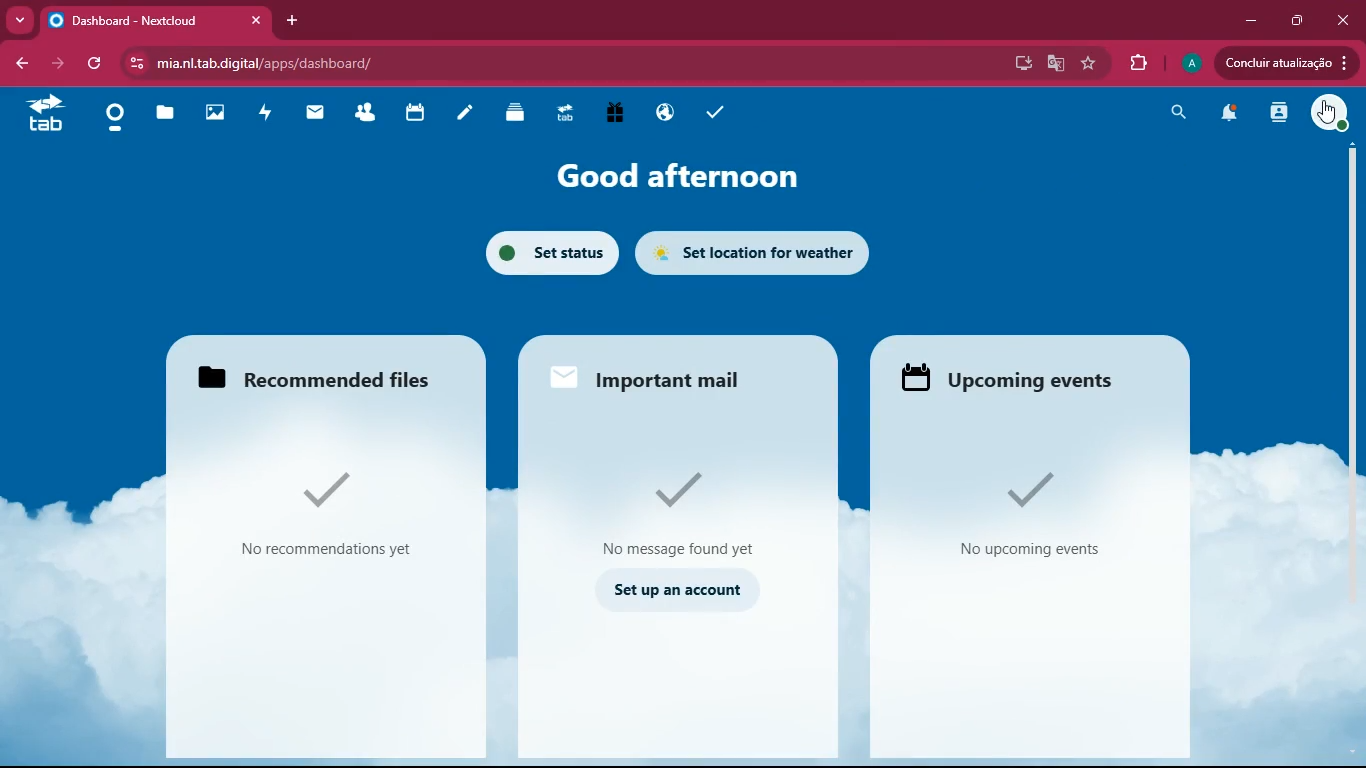 The image size is (1366, 768). Describe the element at coordinates (1252, 20) in the screenshot. I see `minimize` at that location.